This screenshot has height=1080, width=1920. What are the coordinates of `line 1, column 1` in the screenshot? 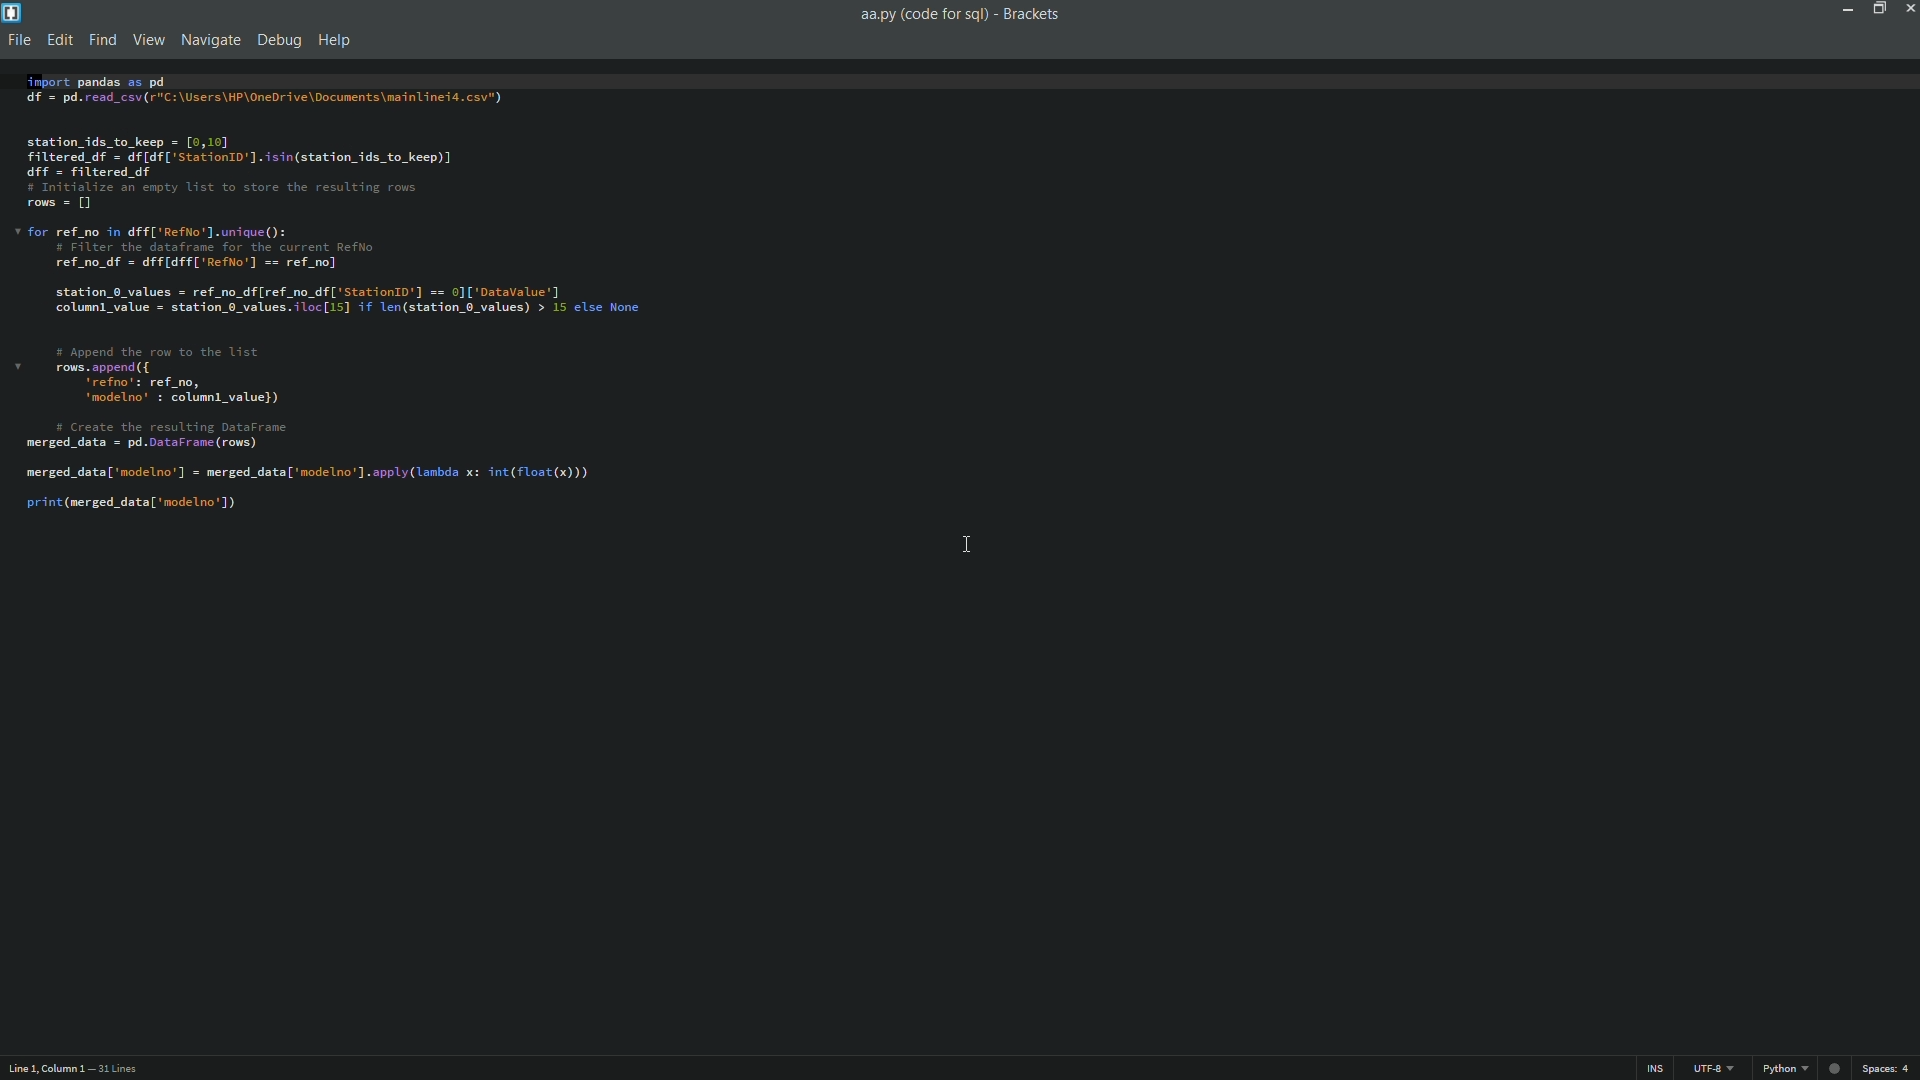 It's located at (43, 1071).